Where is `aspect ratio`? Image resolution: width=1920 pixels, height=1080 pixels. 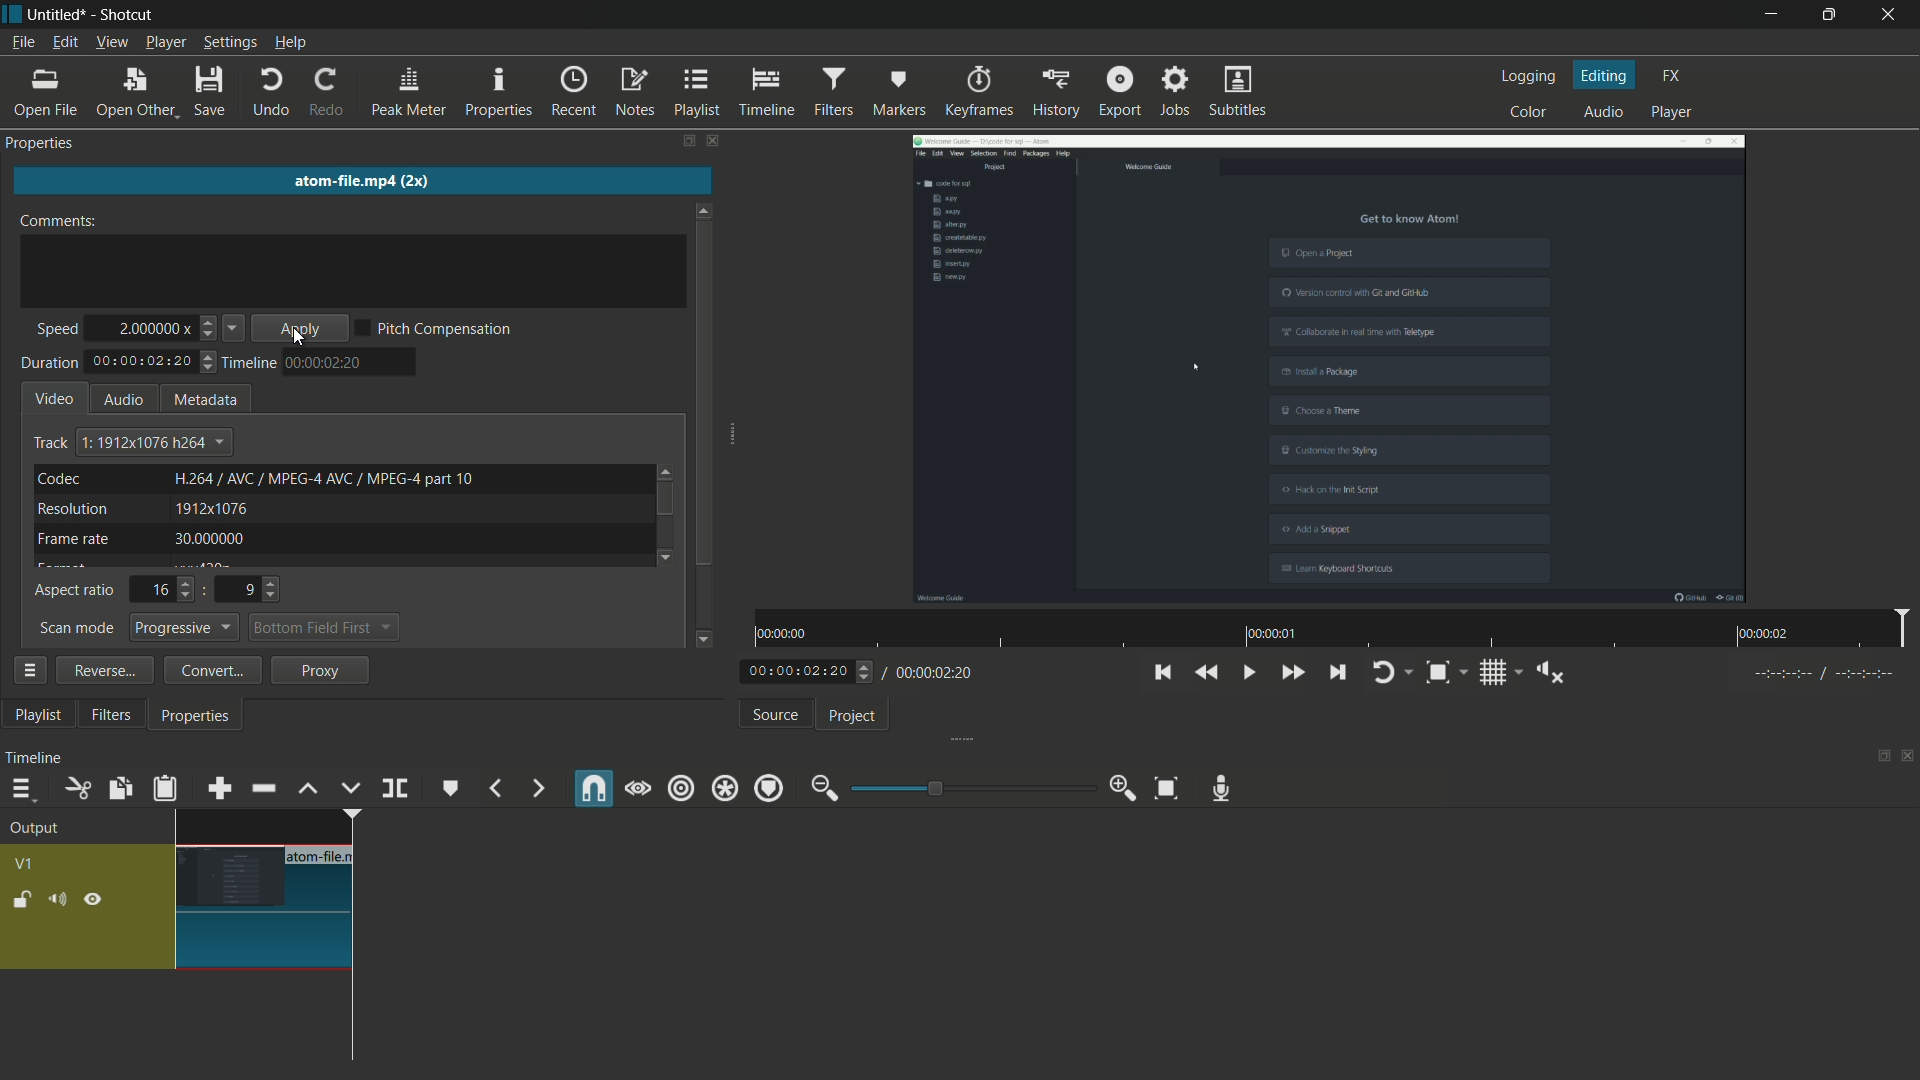
aspect ratio is located at coordinates (74, 591).